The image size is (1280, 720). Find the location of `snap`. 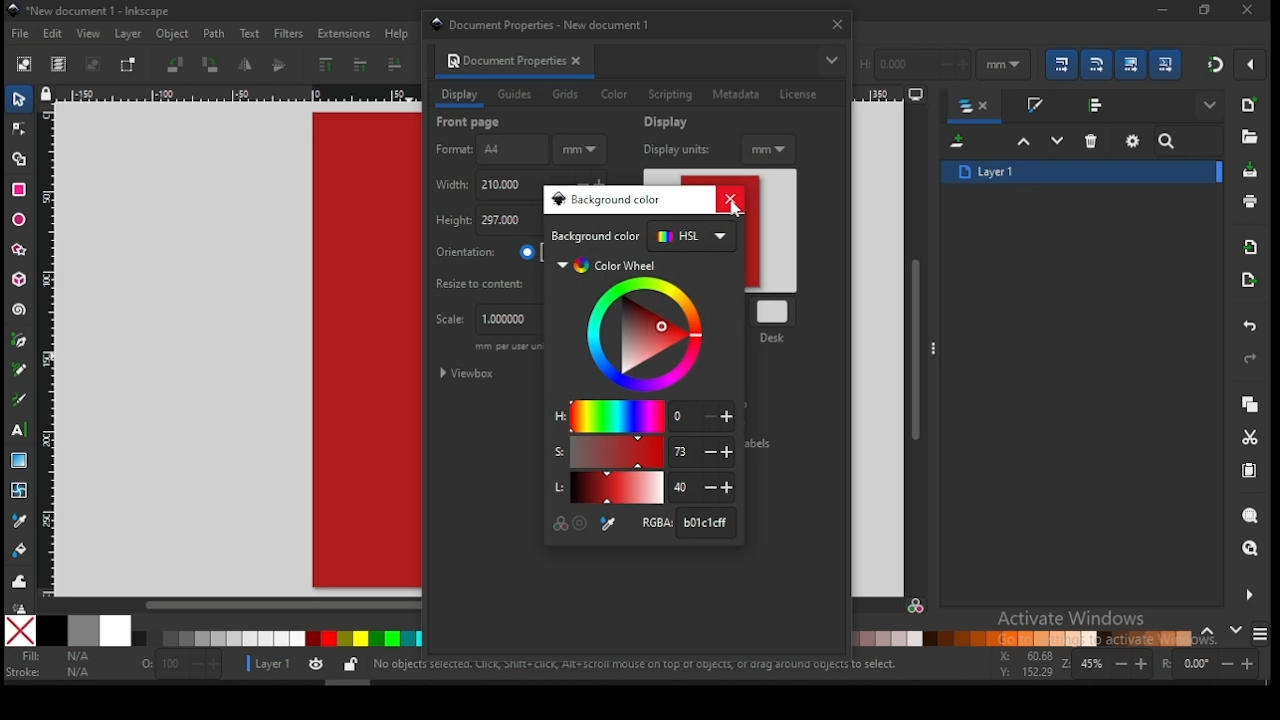

snap is located at coordinates (1216, 64).